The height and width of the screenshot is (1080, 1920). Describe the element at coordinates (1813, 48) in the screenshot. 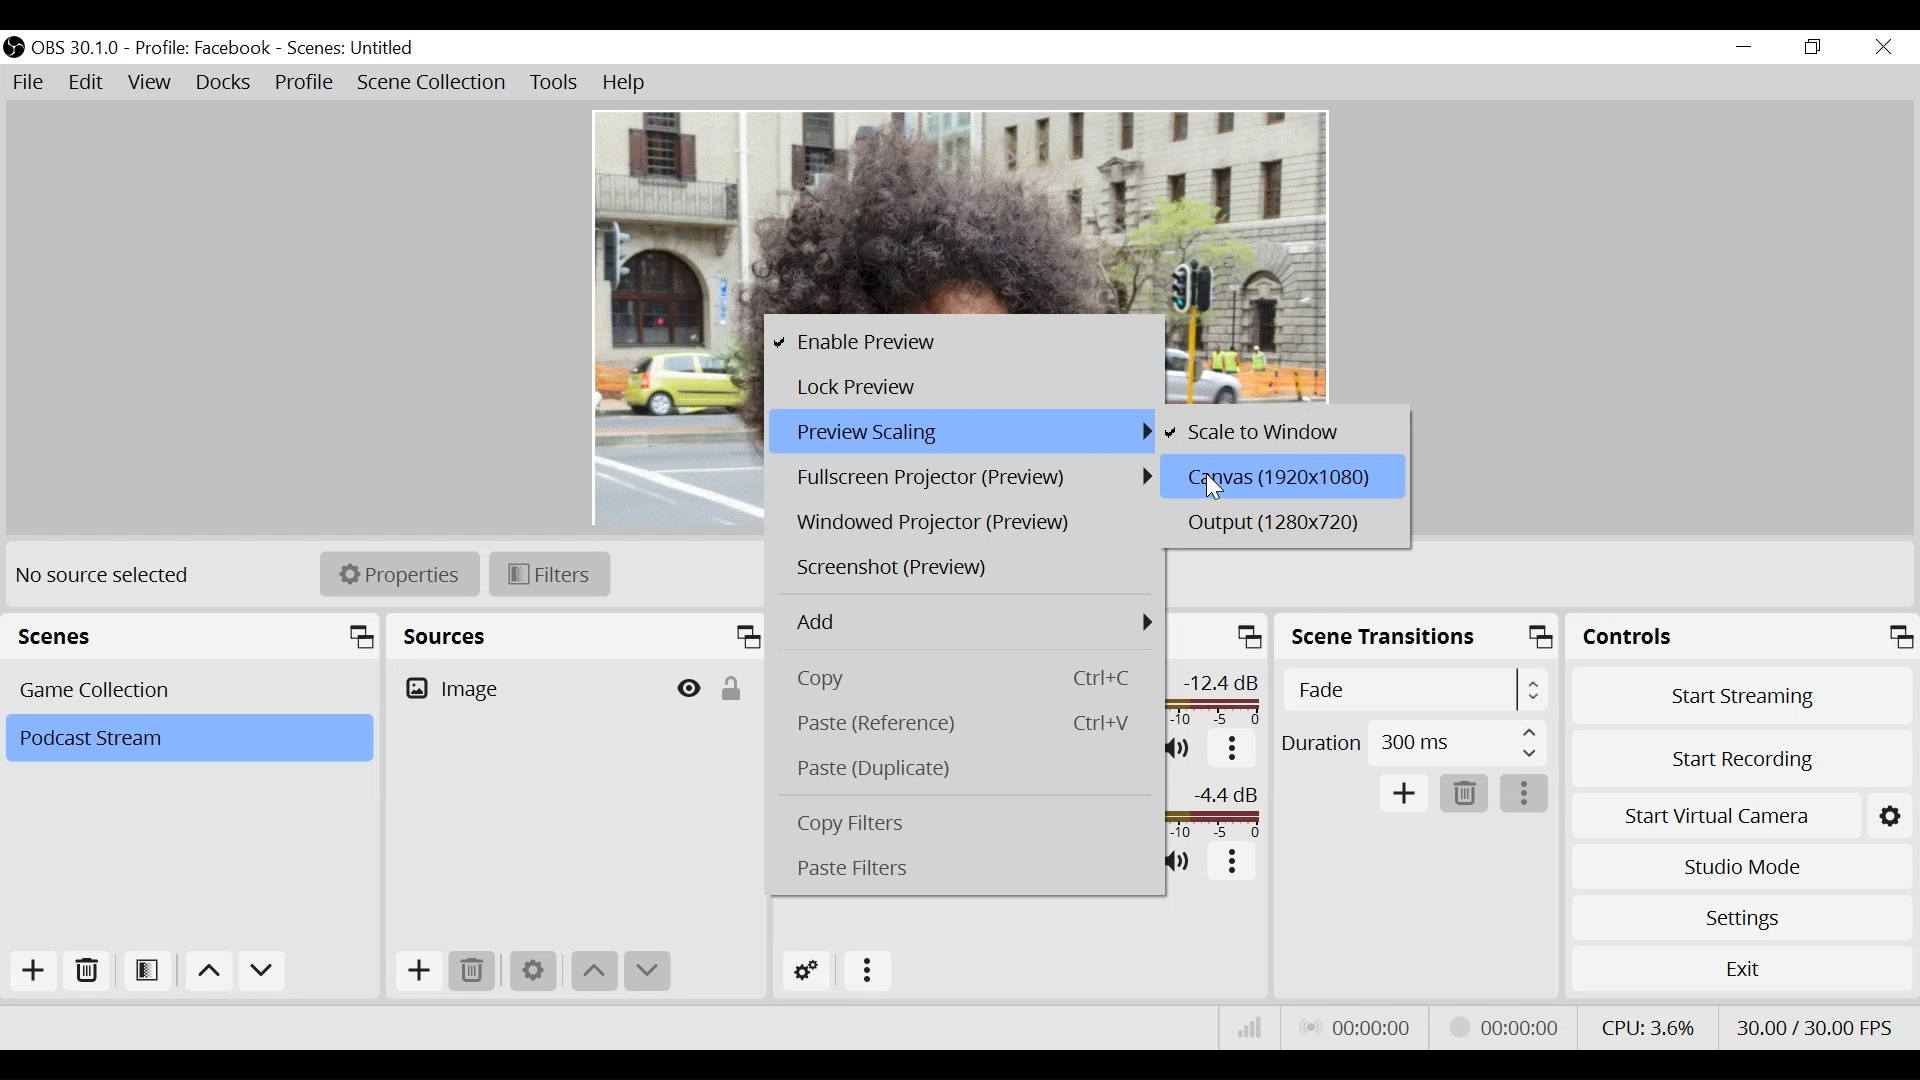

I see `Restore` at that location.